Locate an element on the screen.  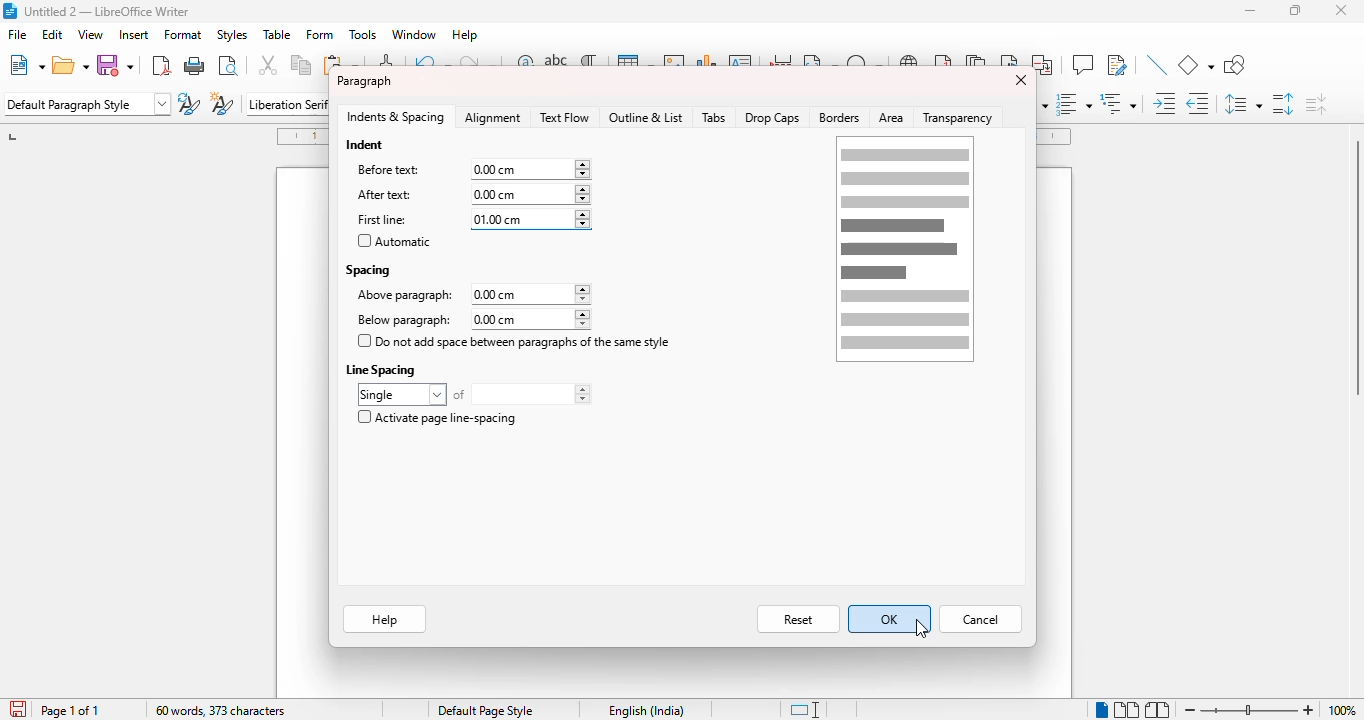
standard selection is located at coordinates (803, 710).